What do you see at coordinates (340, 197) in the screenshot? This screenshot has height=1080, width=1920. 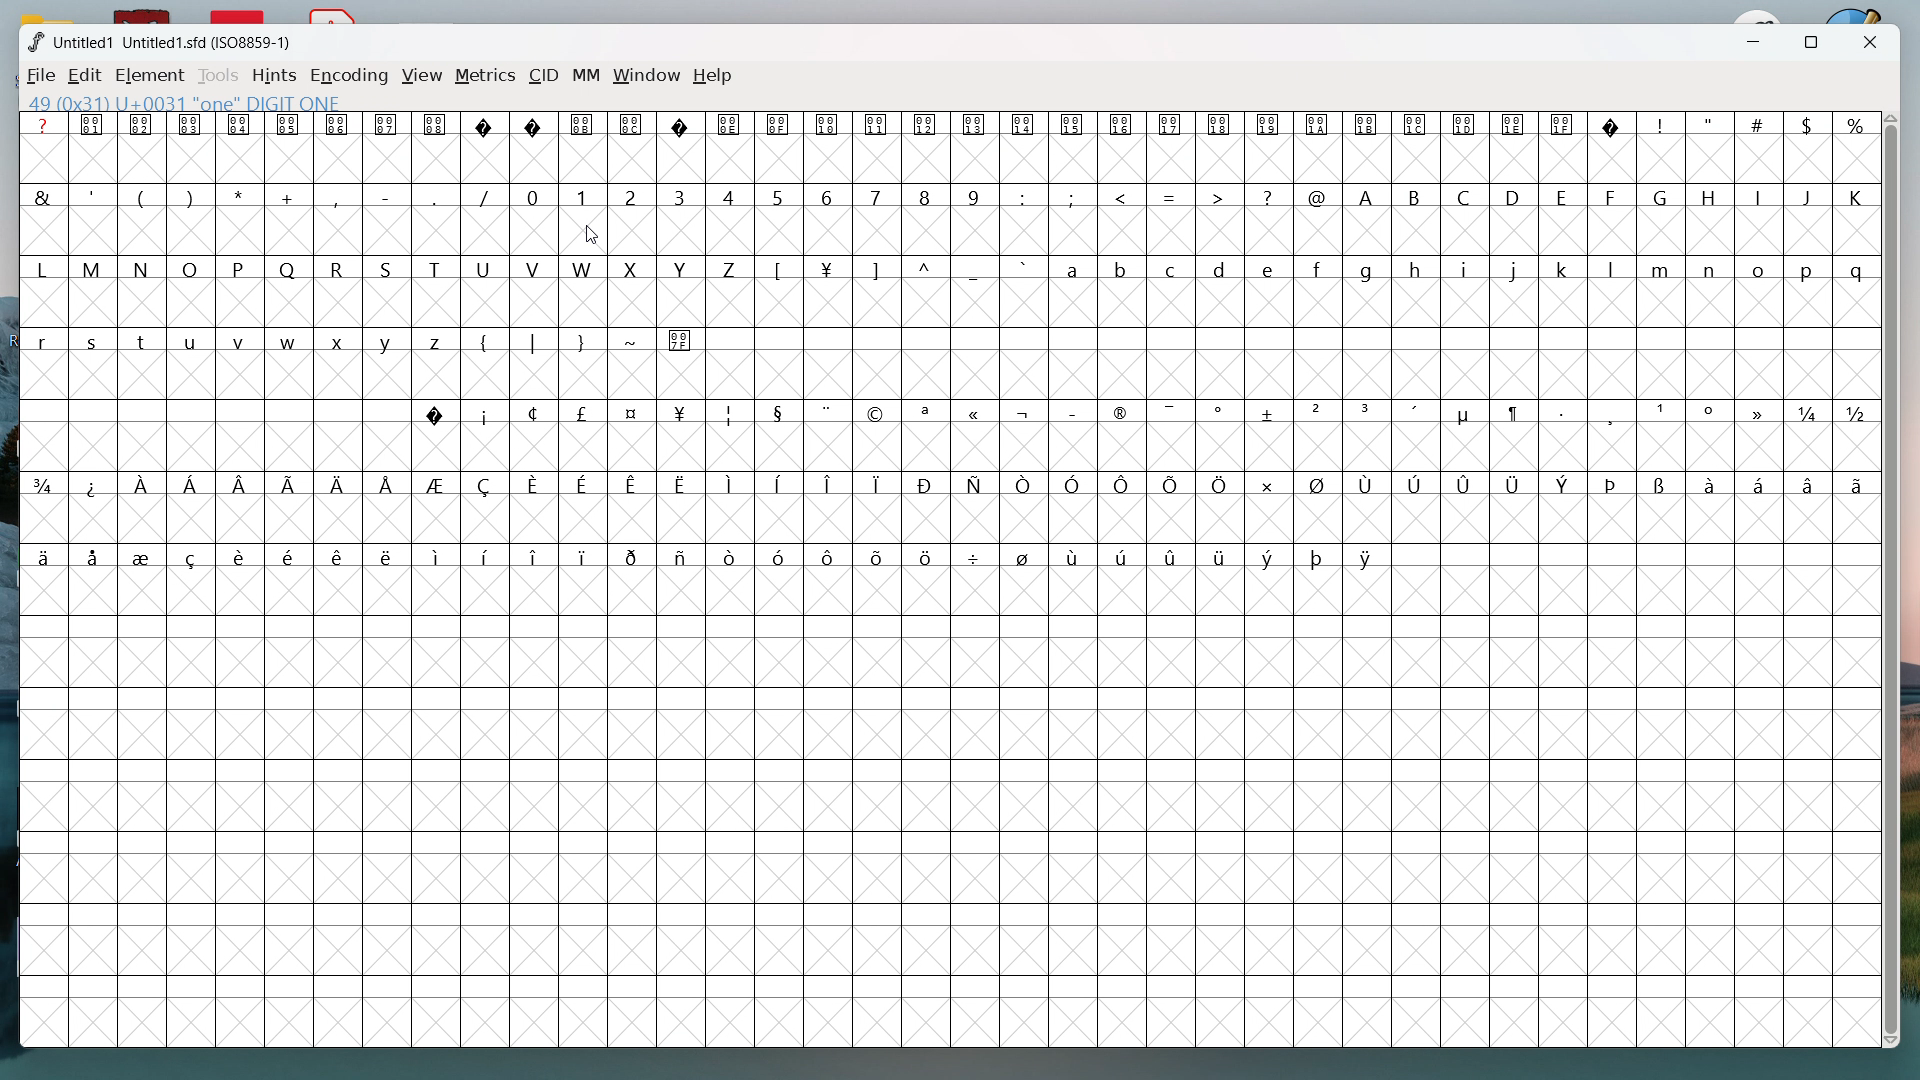 I see `,` at bounding box center [340, 197].